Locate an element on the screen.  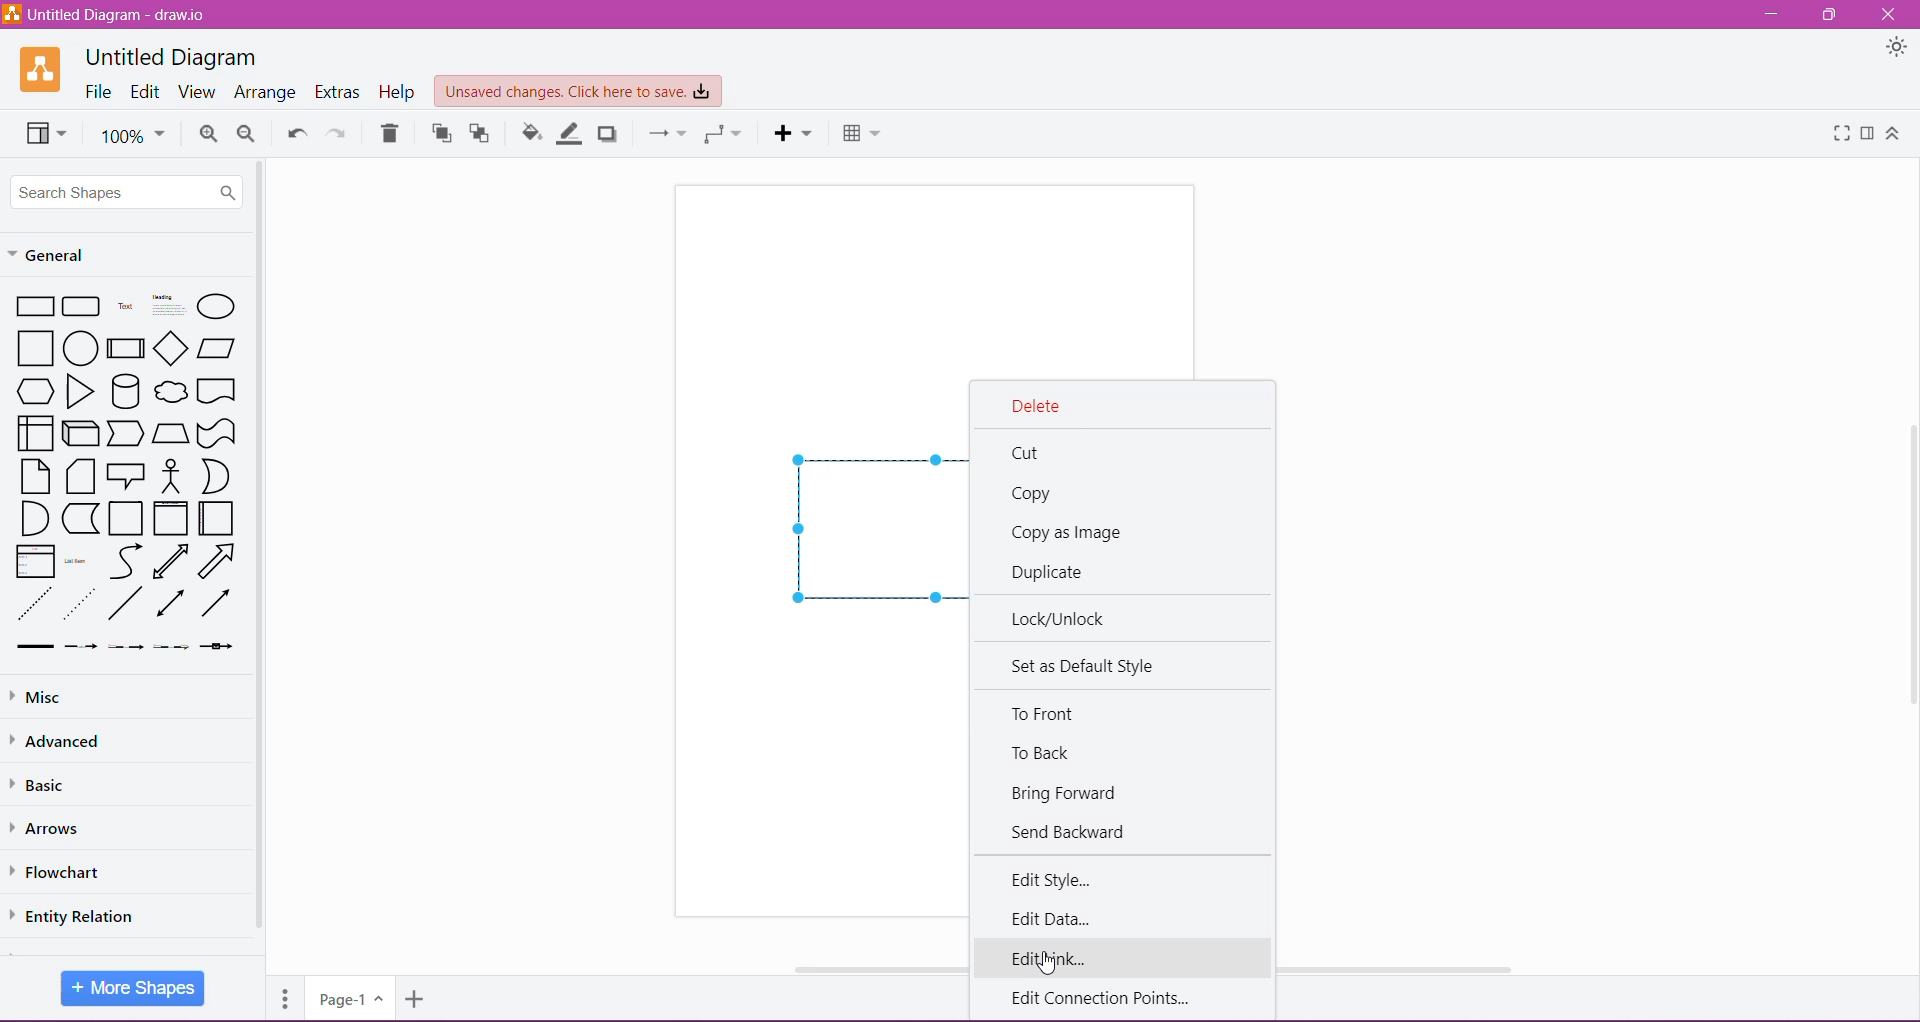
Search Shapes is located at coordinates (128, 193).